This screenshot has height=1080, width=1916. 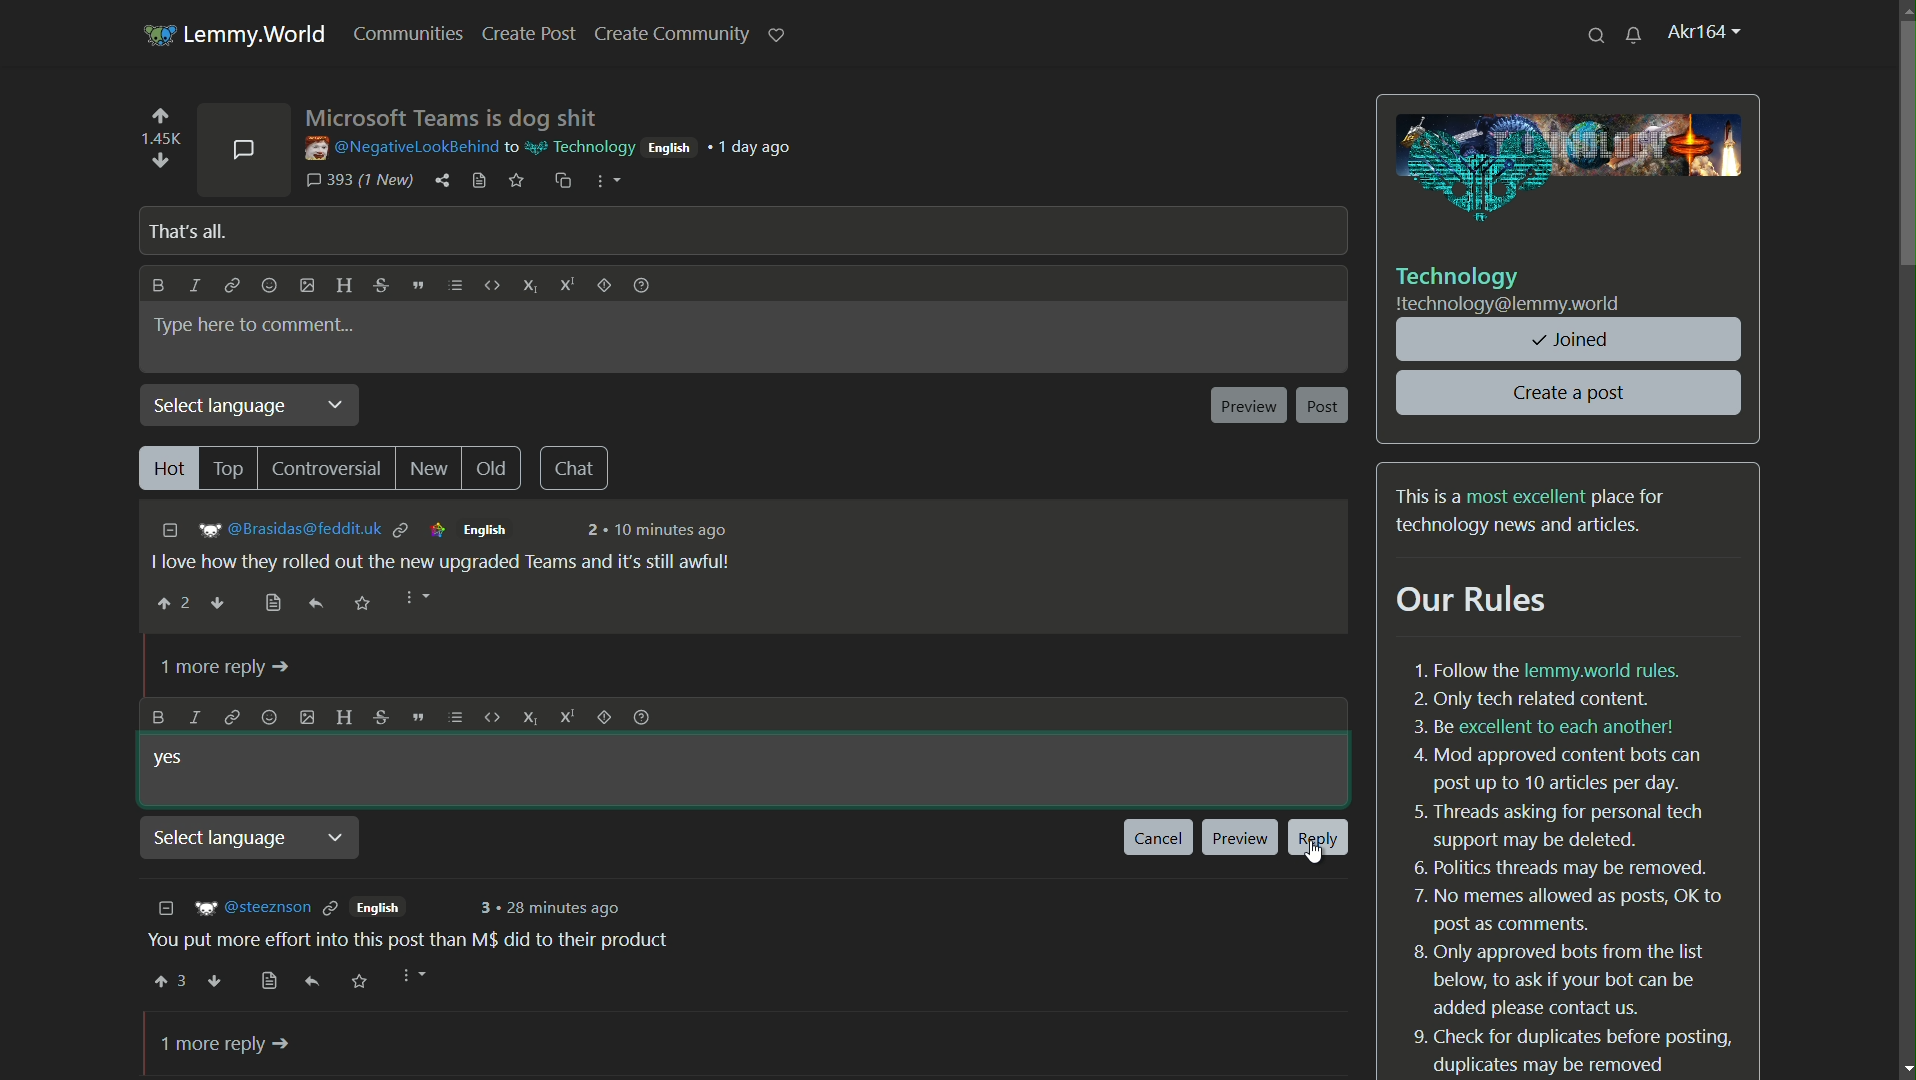 I want to click on old, so click(x=498, y=468).